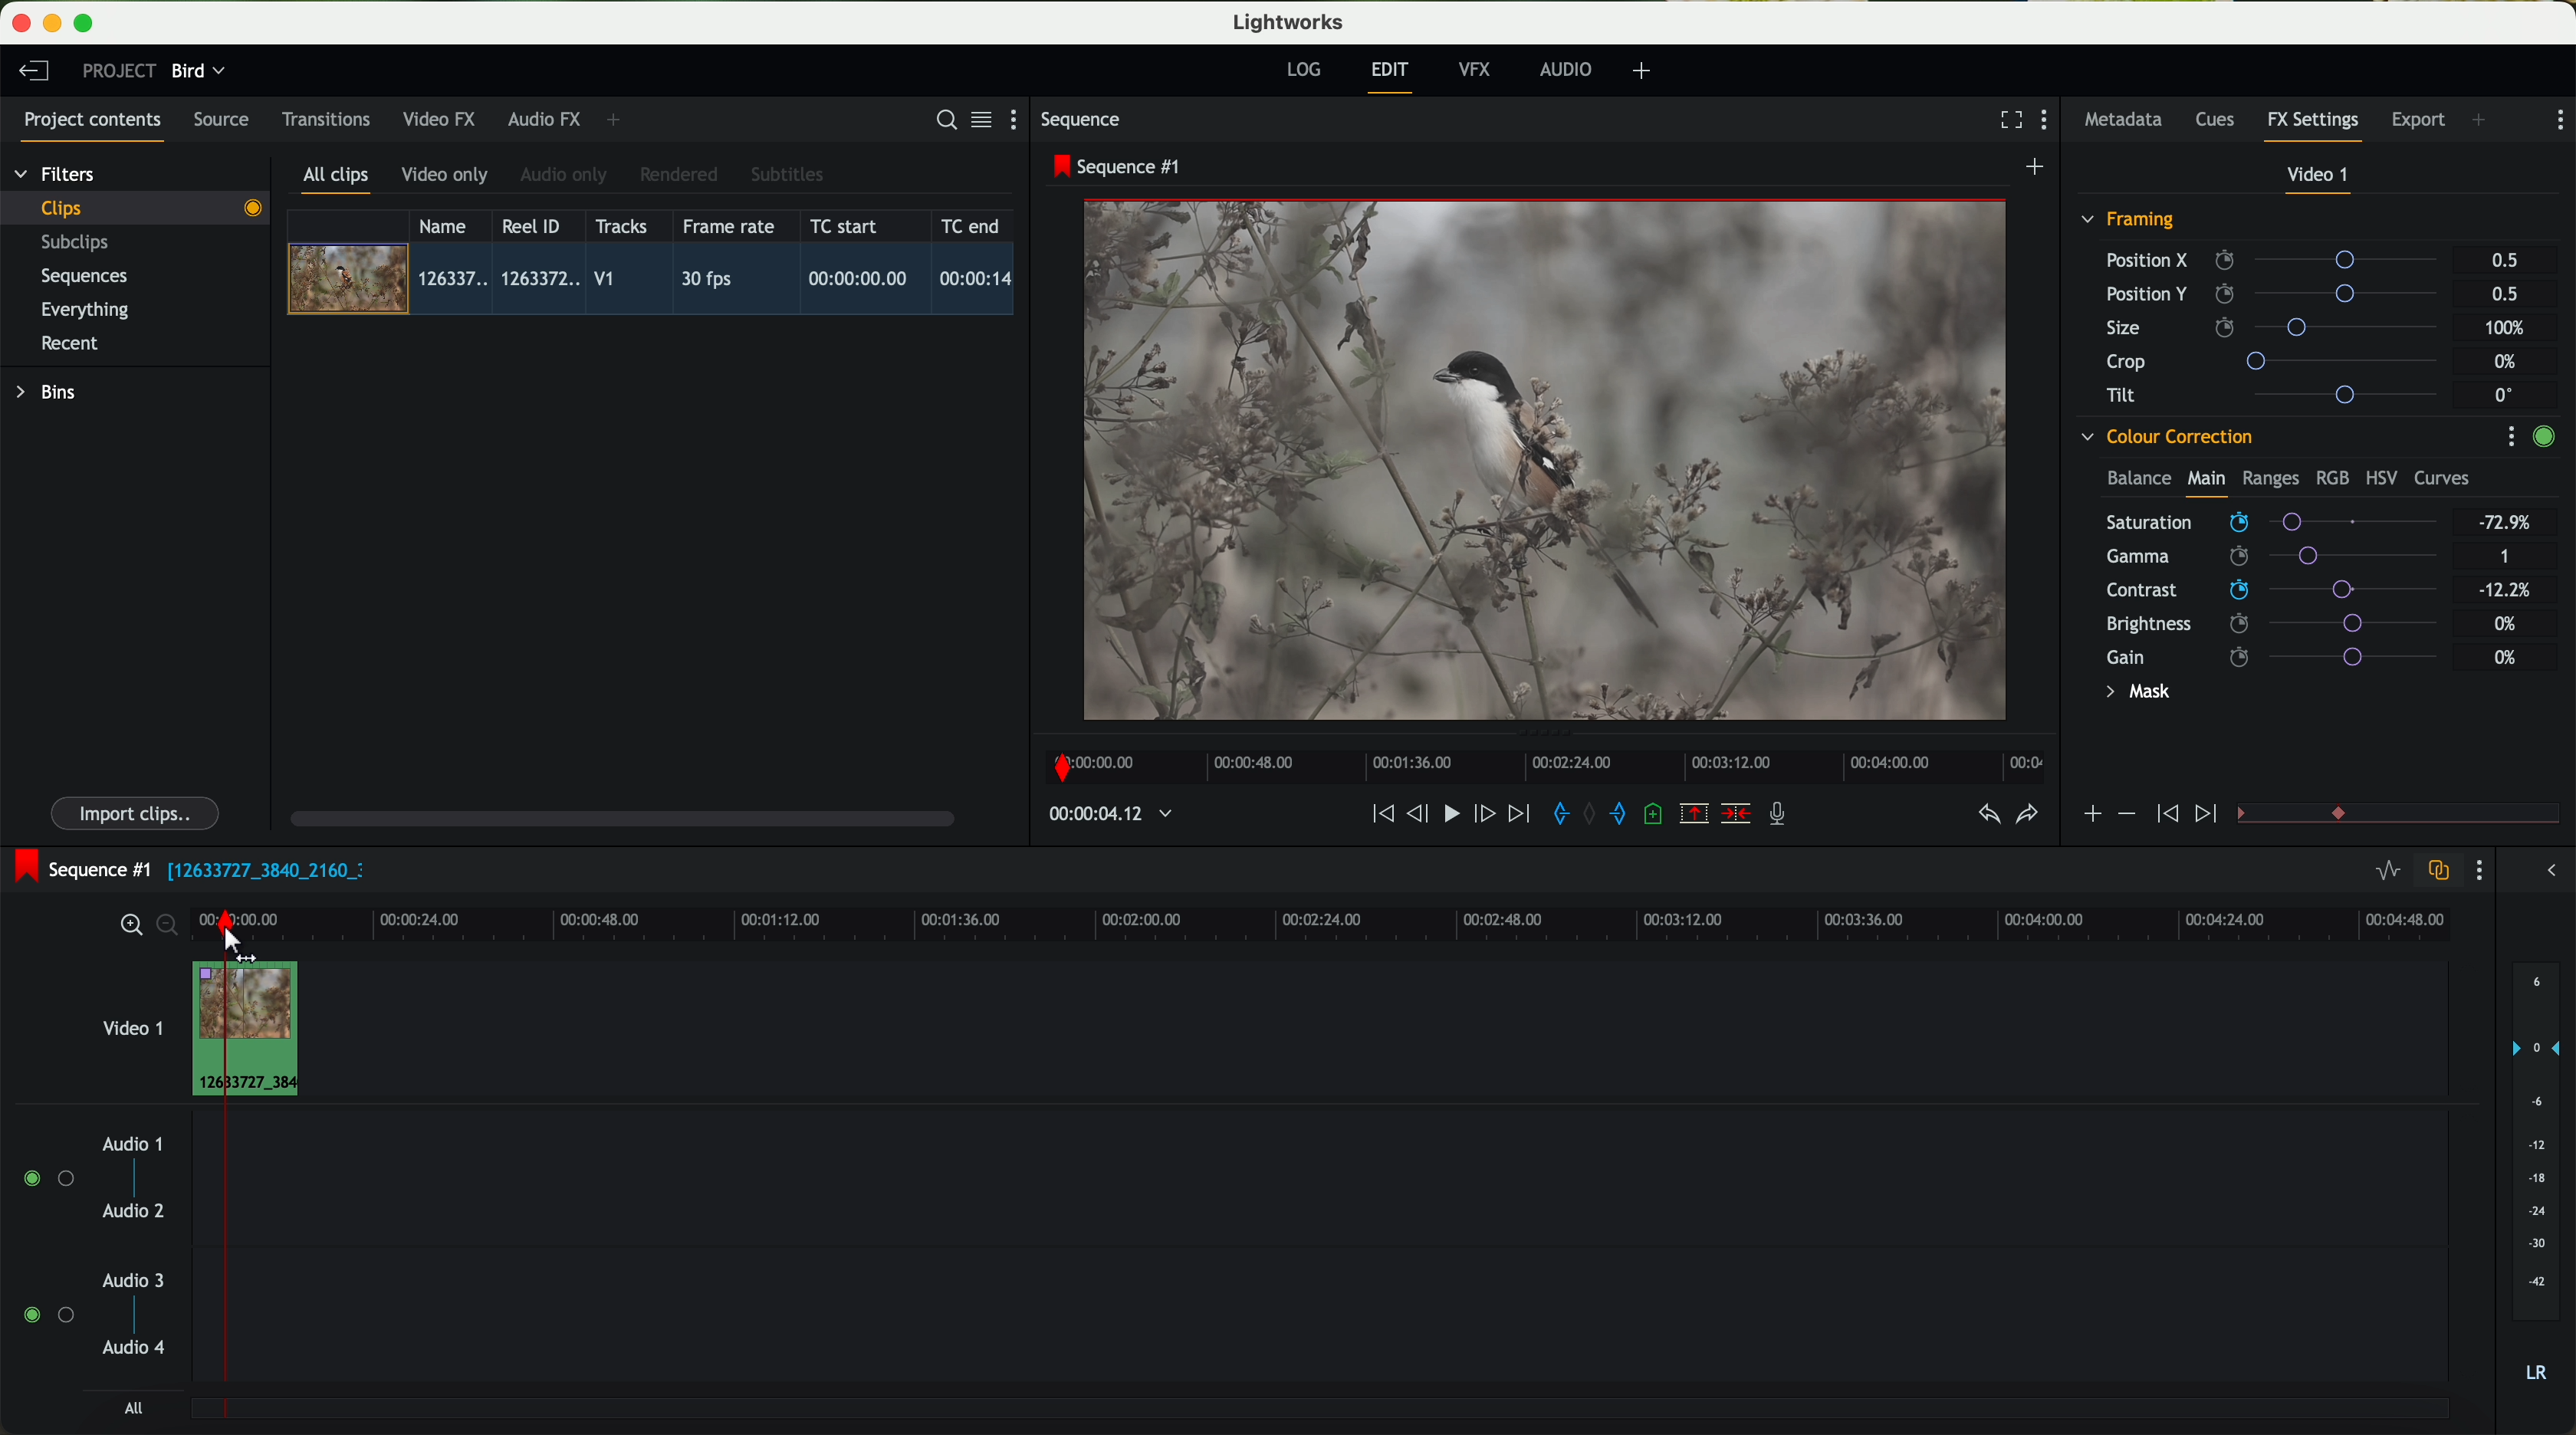 This screenshot has width=2576, height=1435. What do you see at coordinates (2320, 179) in the screenshot?
I see `video 1` at bounding box center [2320, 179].